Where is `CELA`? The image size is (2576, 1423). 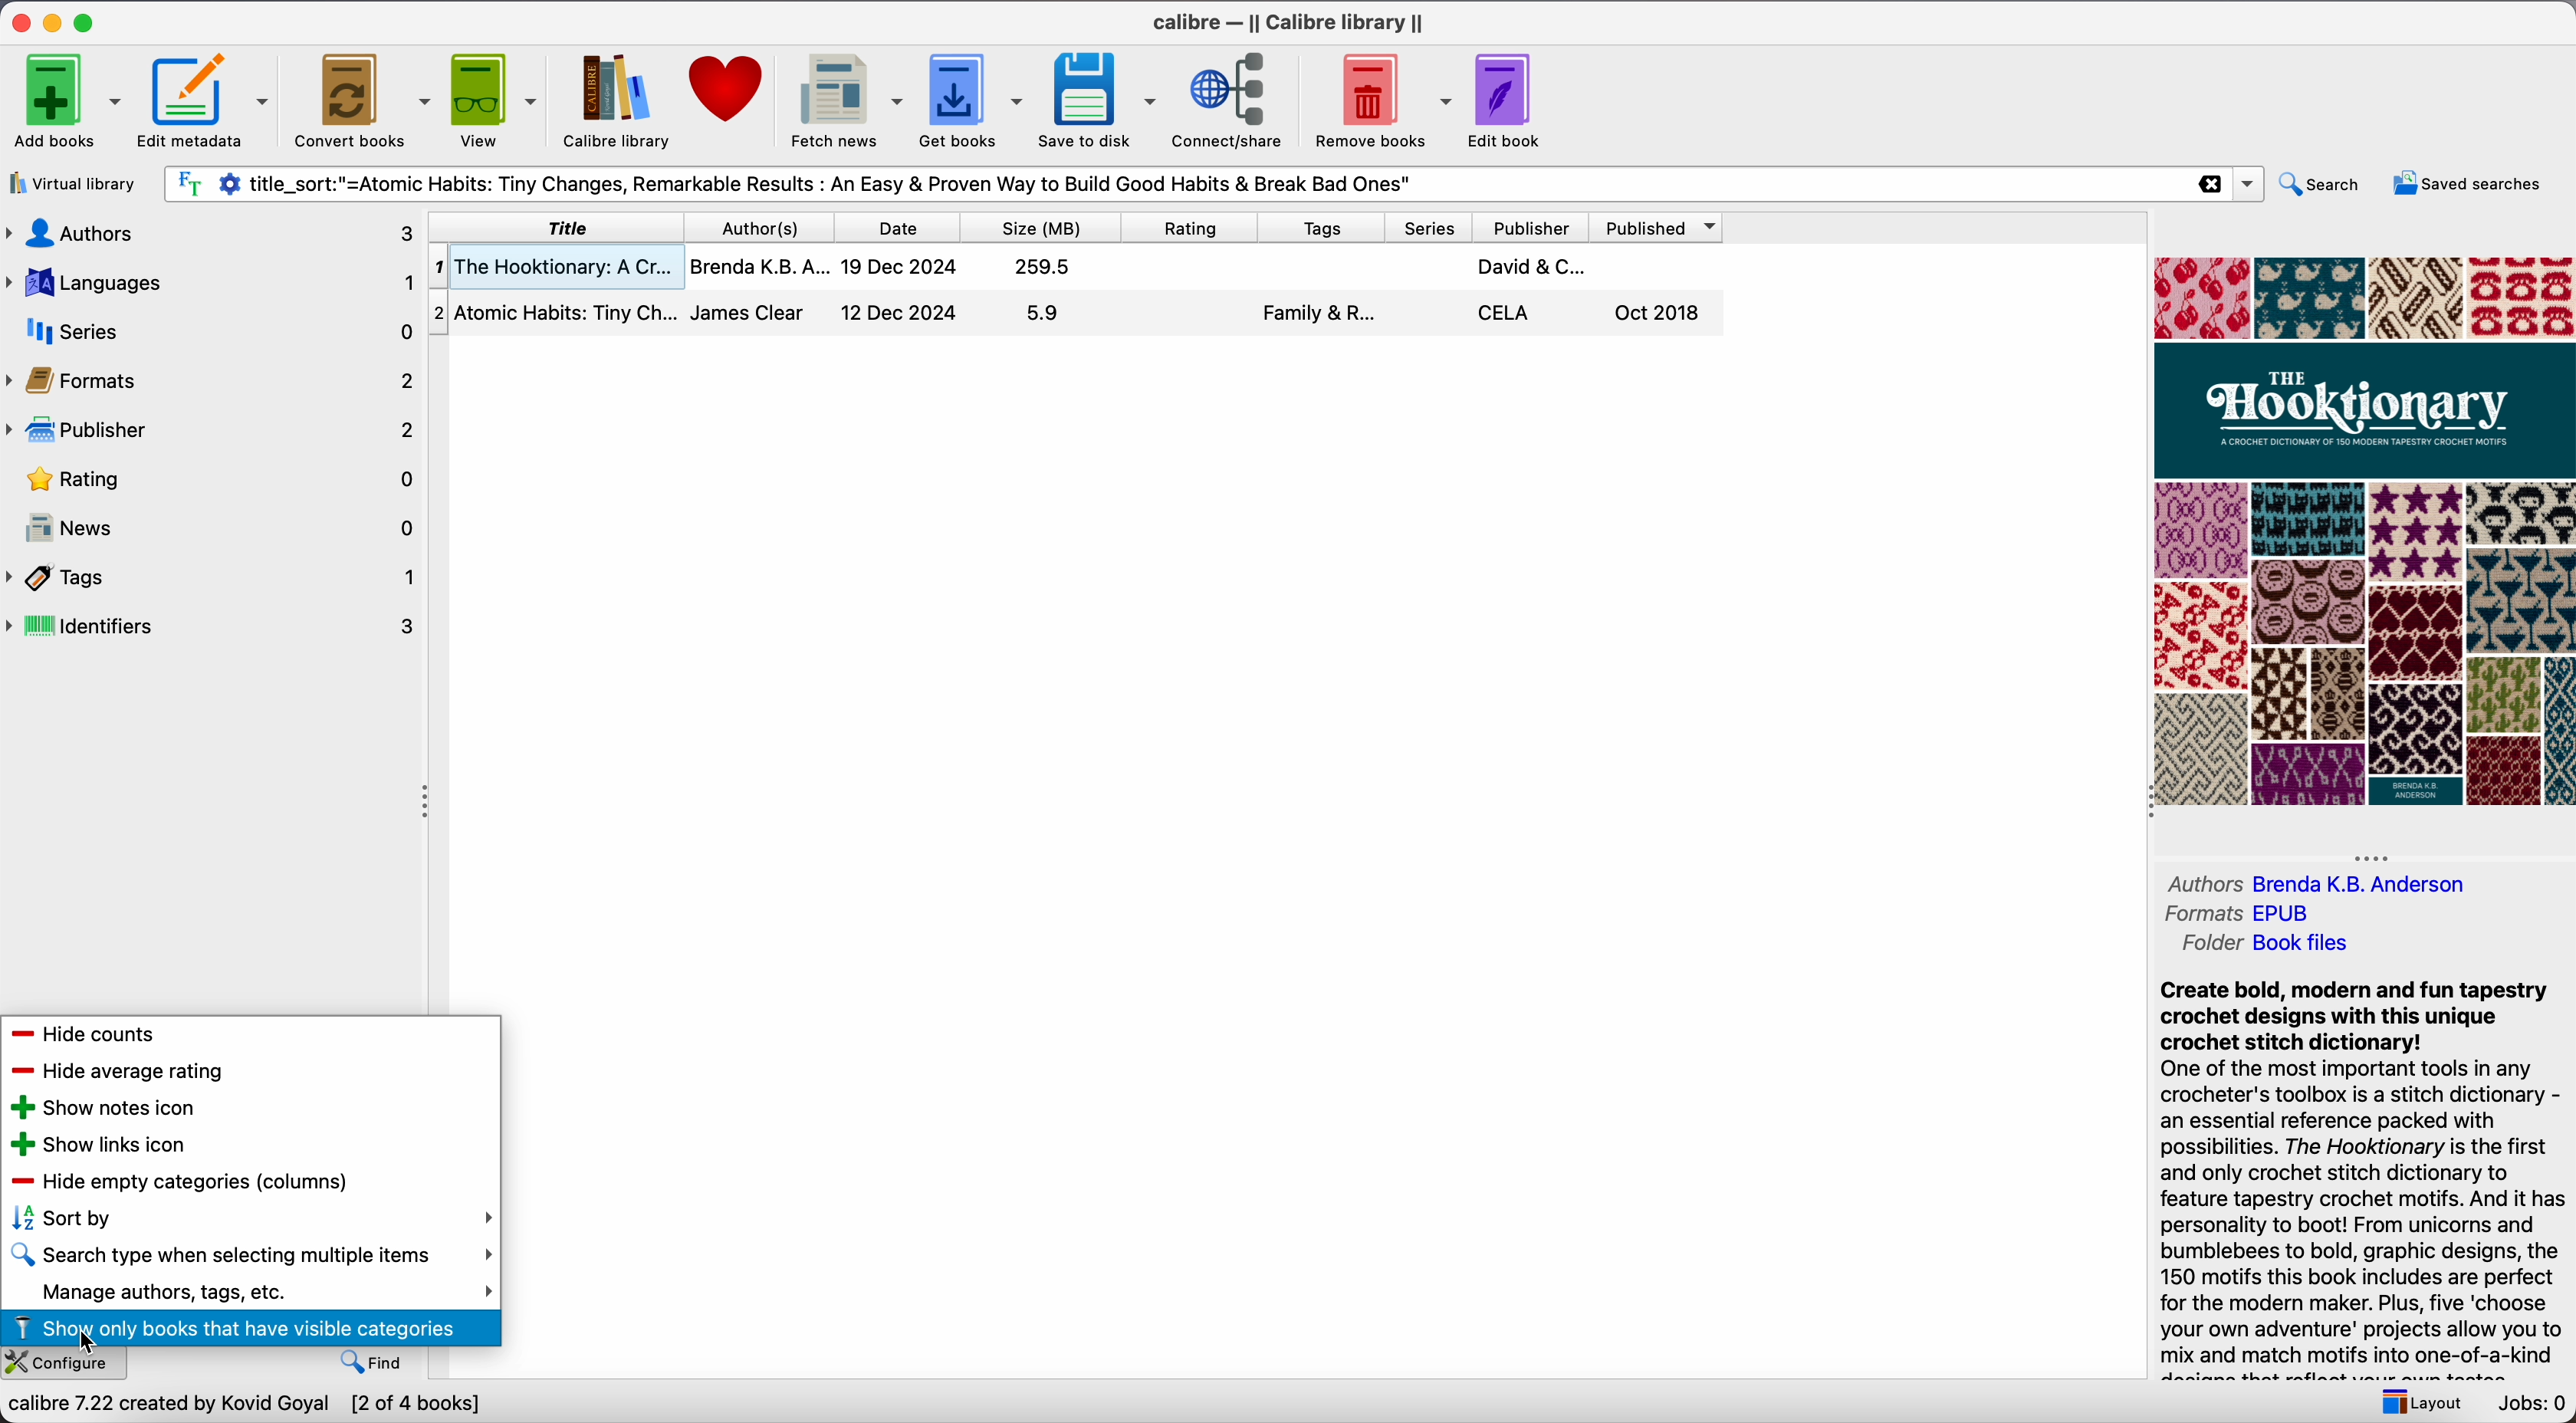 CELA is located at coordinates (1506, 313).